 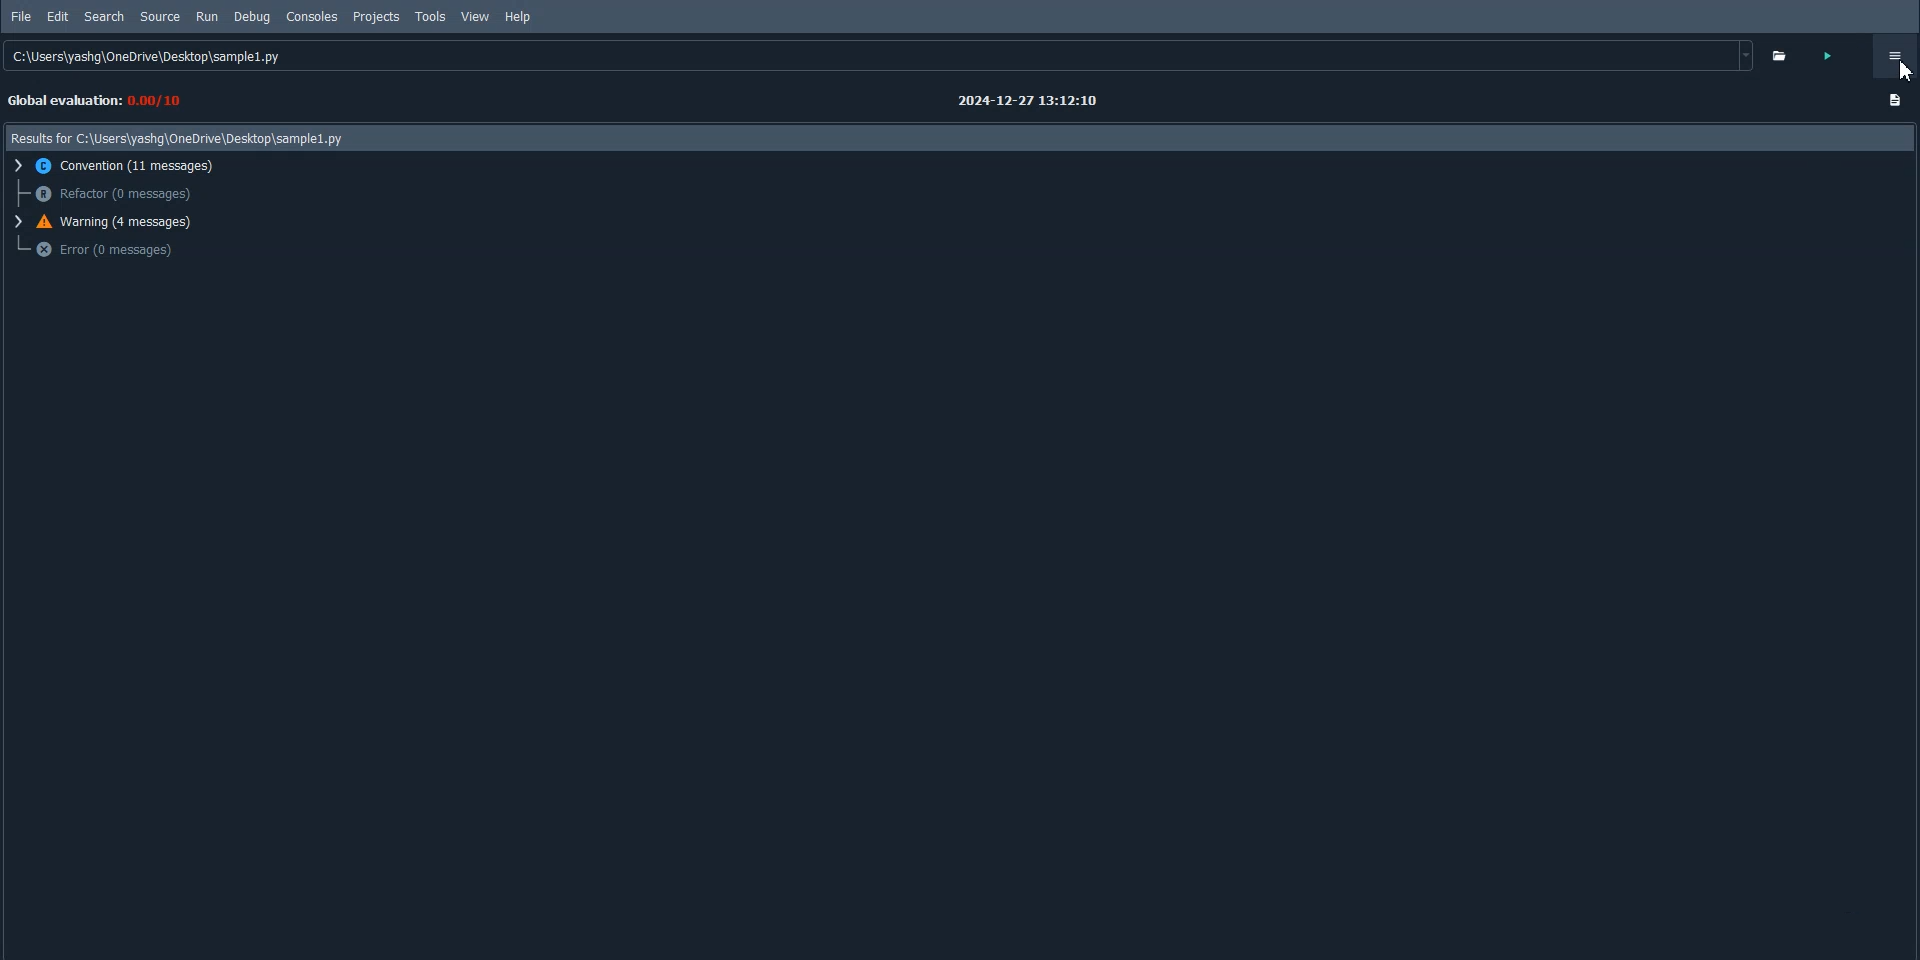 I want to click on Debug, so click(x=251, y=17).